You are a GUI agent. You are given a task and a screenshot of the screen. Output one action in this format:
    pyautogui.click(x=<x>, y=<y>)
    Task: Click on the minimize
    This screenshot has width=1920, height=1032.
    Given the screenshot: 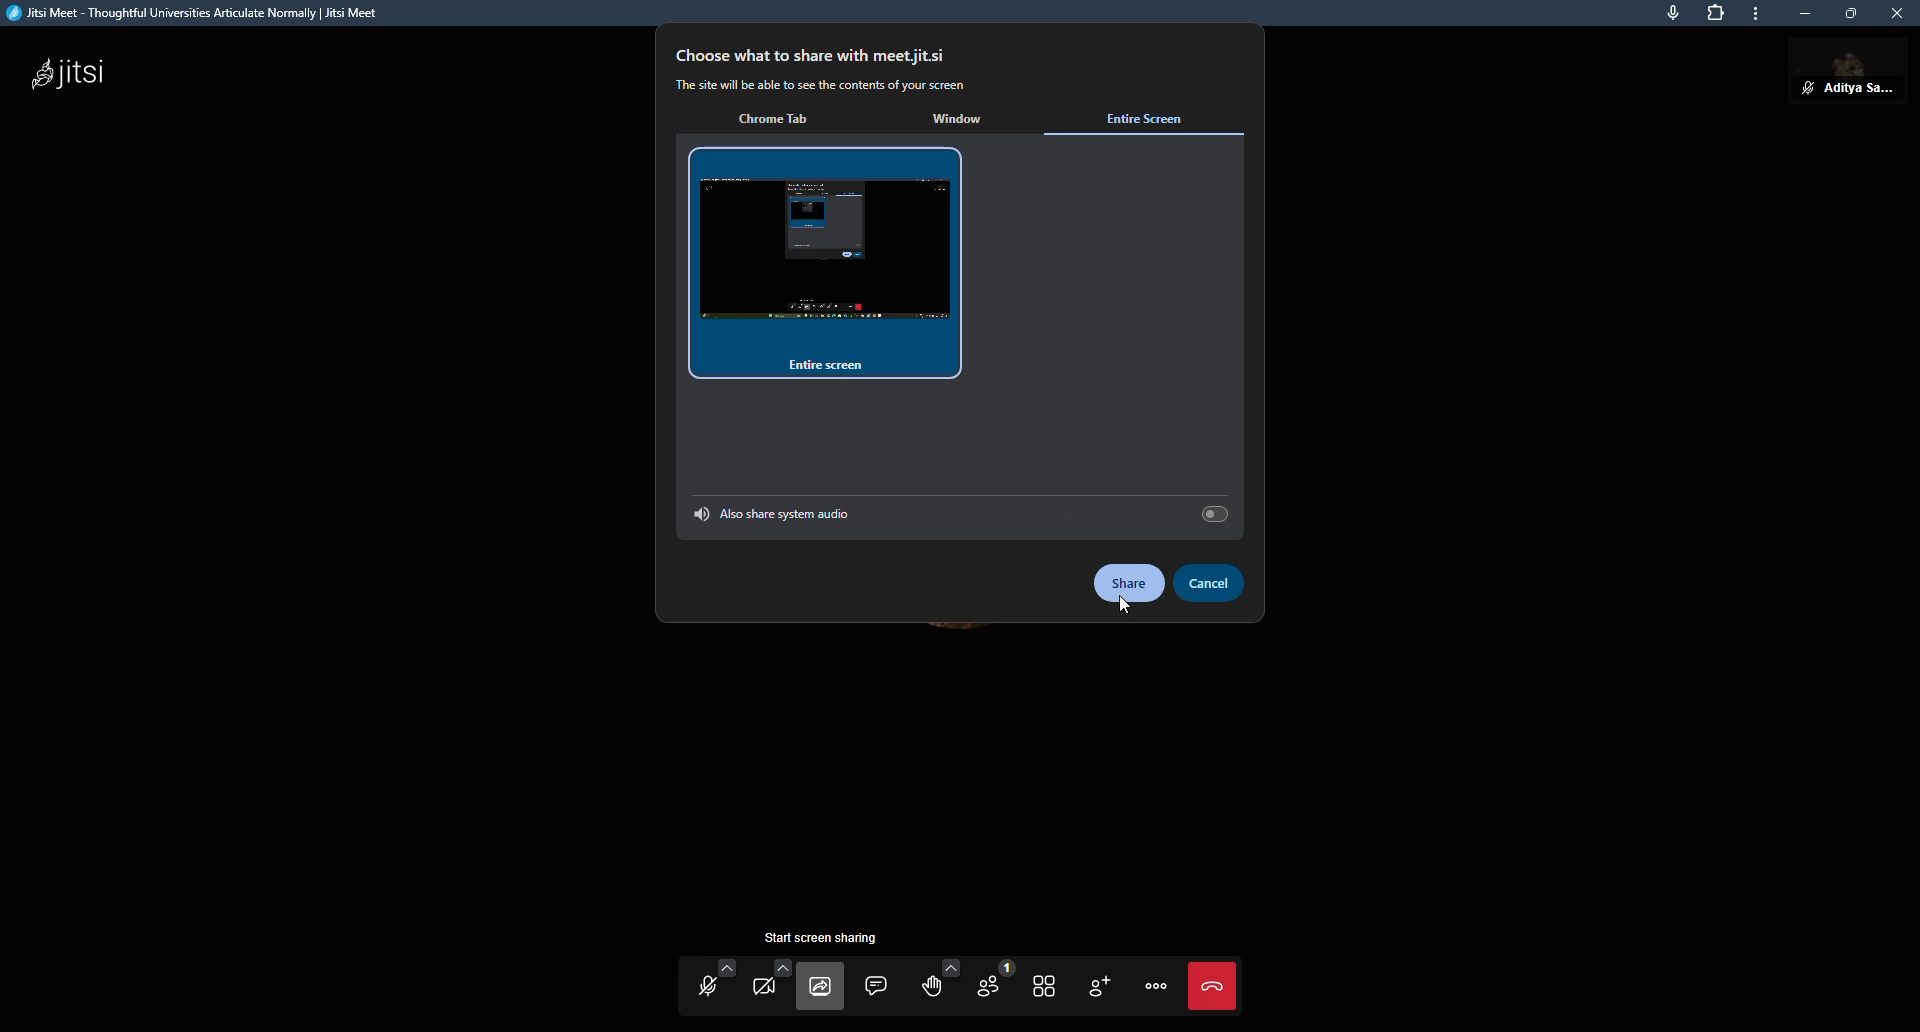 What is the action you would take?
    pyautogui.click(x=1798, y=13)
    